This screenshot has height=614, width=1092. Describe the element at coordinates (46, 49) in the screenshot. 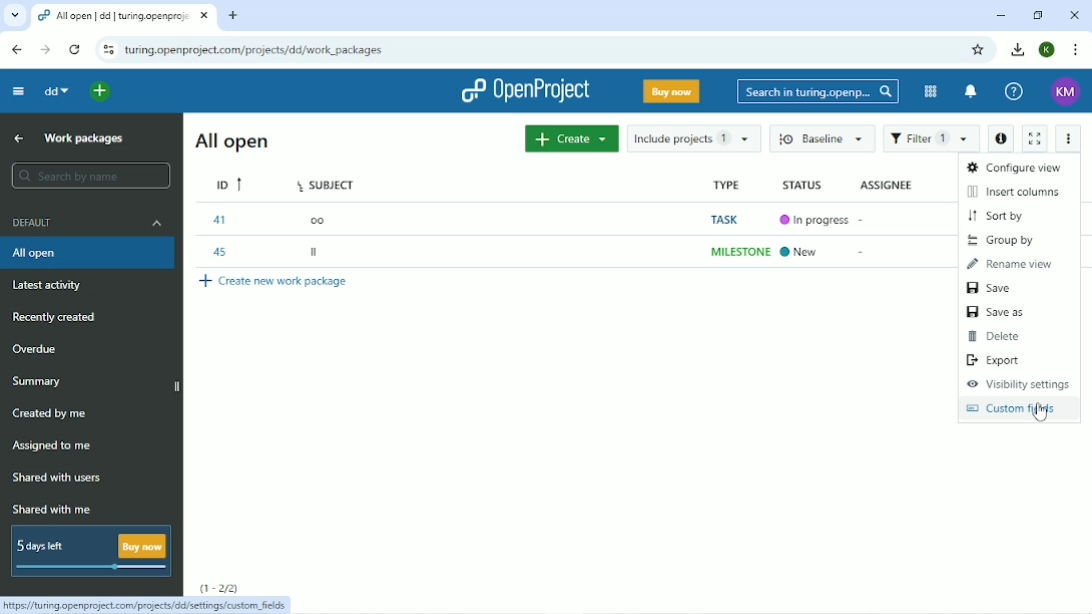

I see `Forward` at that location.